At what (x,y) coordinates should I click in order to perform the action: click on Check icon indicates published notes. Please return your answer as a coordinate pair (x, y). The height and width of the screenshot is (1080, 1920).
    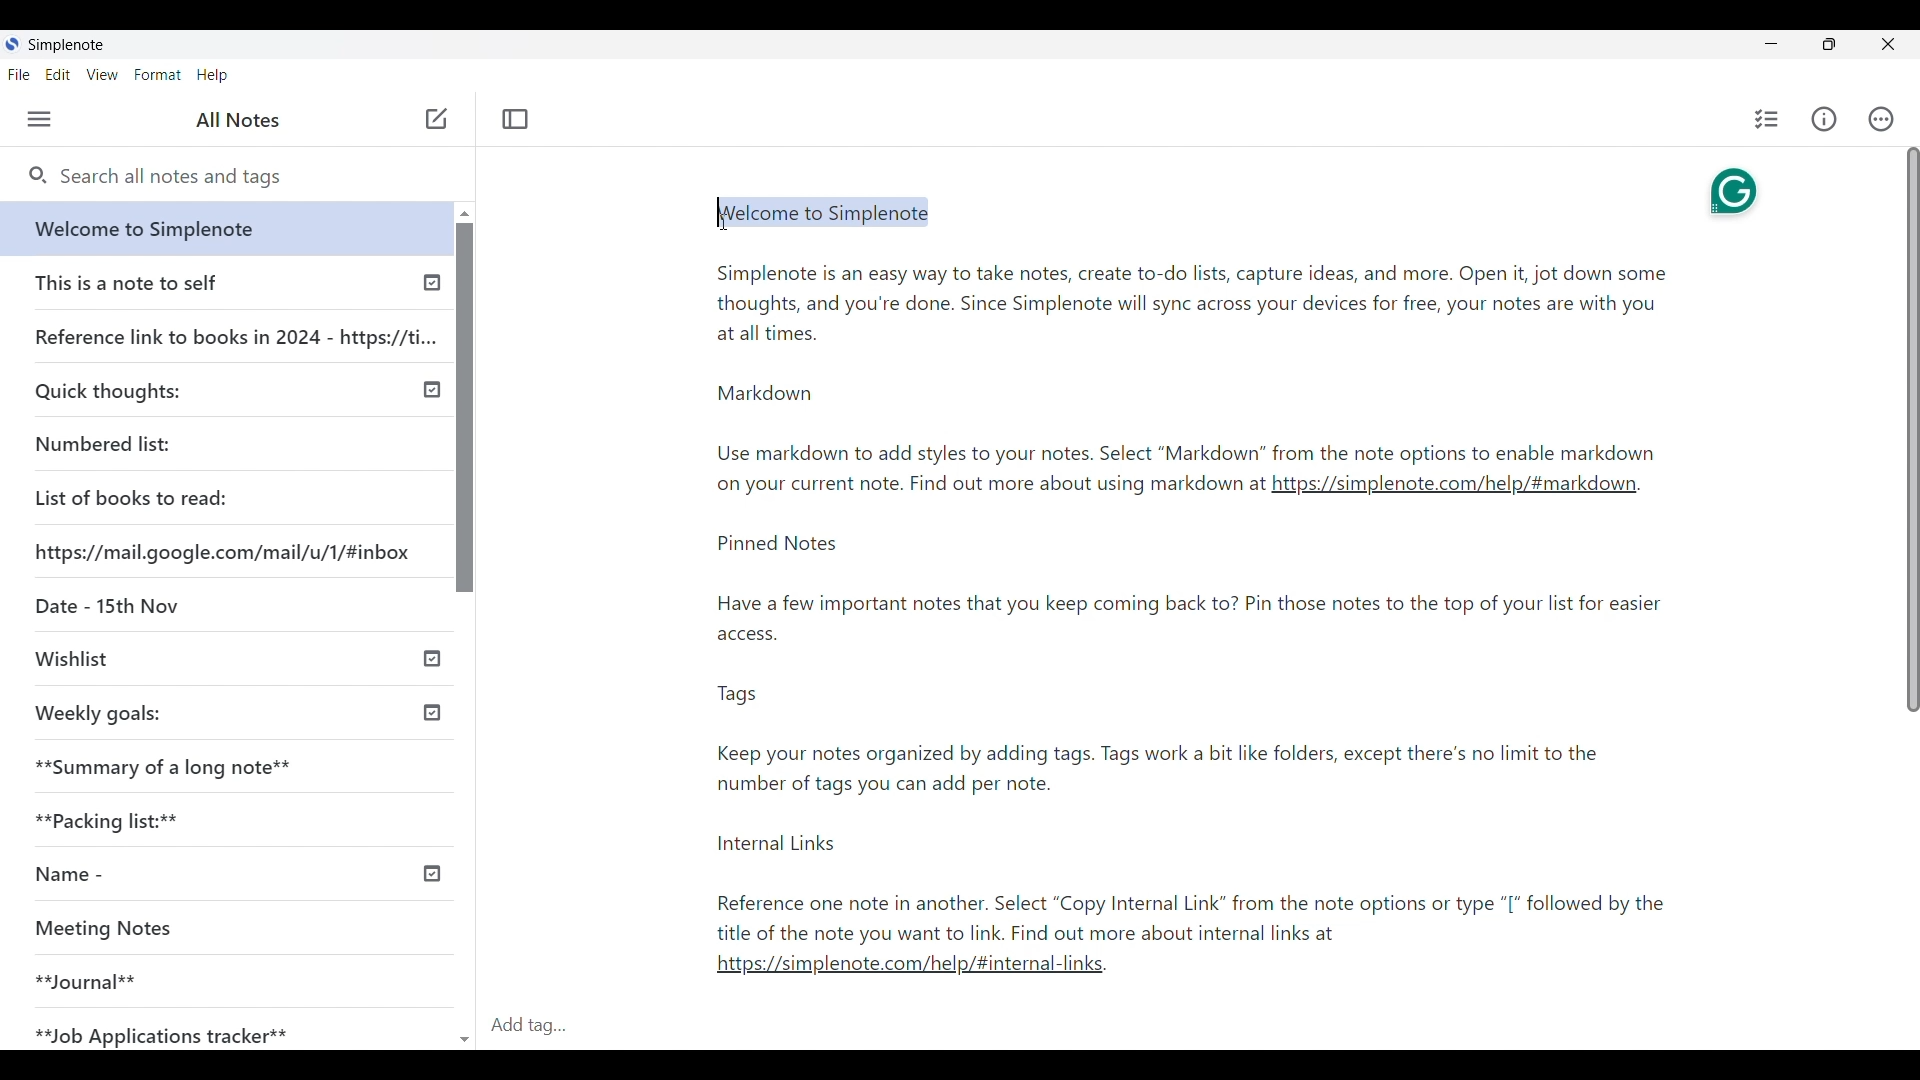
    Looking at the image, I should click on (434, 660).